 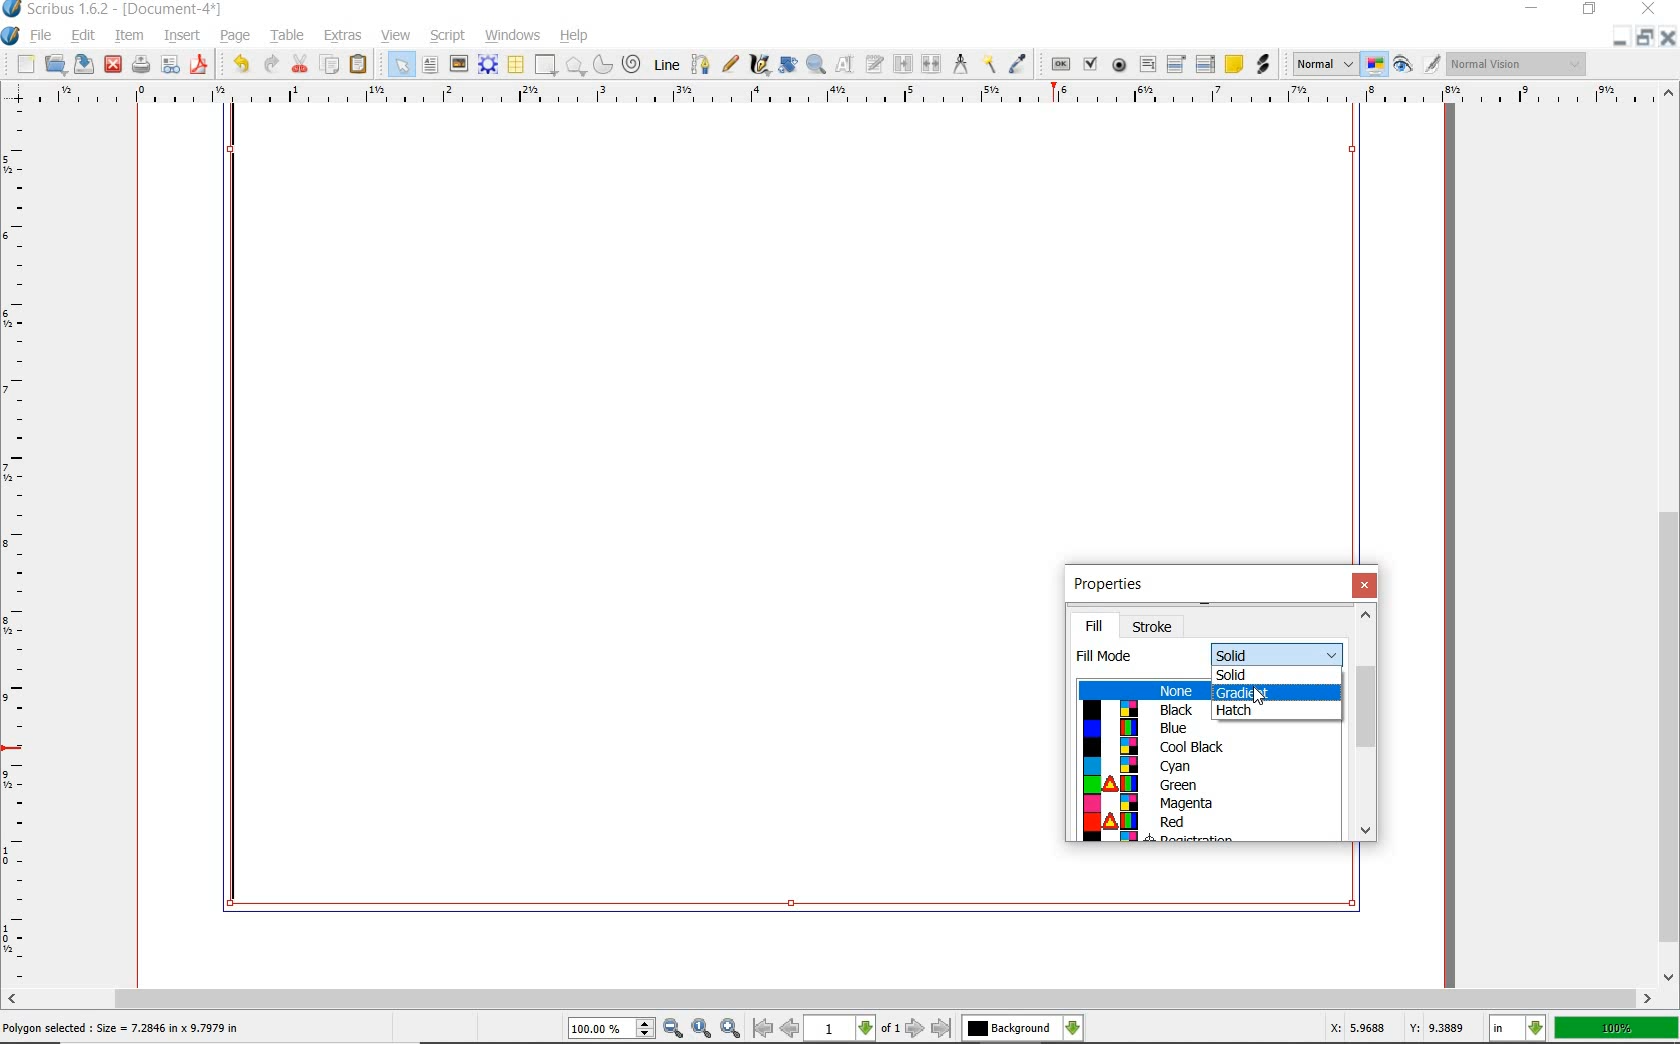 What do you see at coordinates (139, 65) in the screenshot?
I see `print` at bounding box center [139, 65].